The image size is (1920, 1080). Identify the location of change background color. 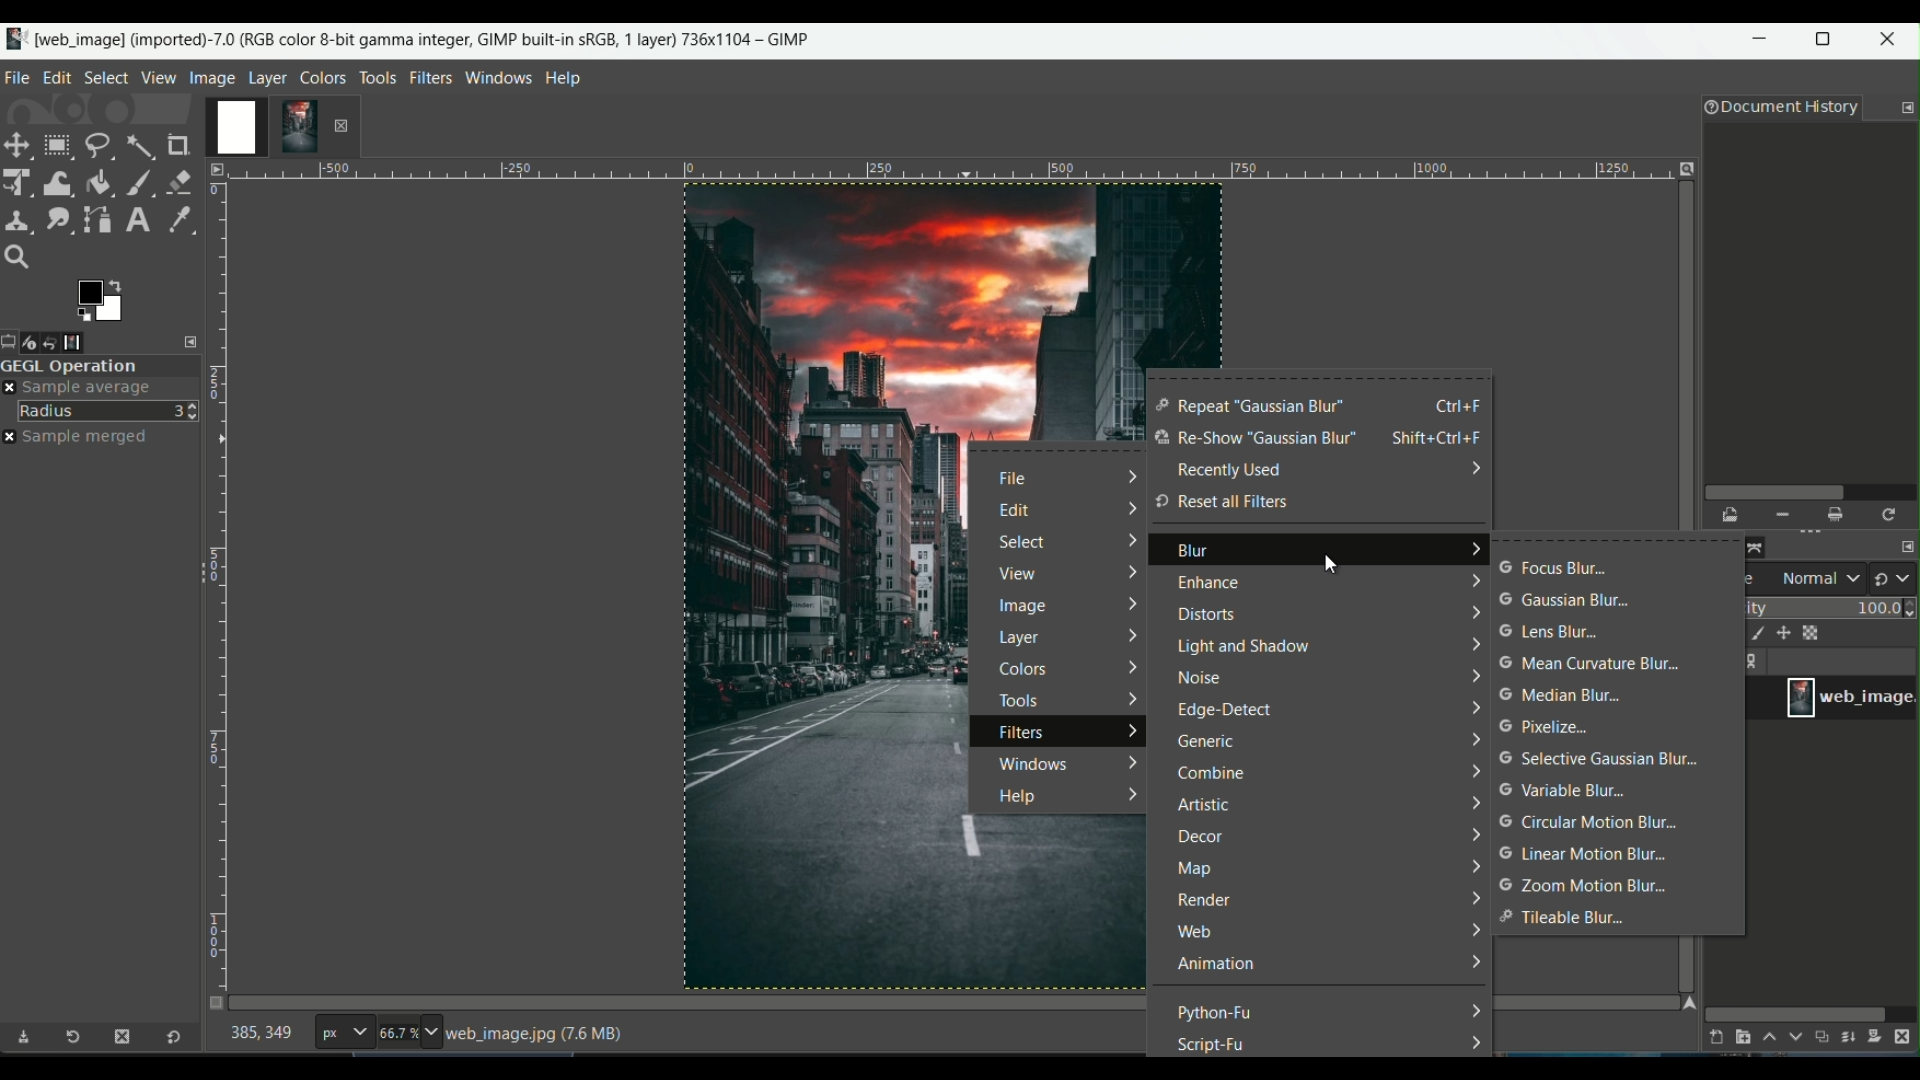
(99, 299).